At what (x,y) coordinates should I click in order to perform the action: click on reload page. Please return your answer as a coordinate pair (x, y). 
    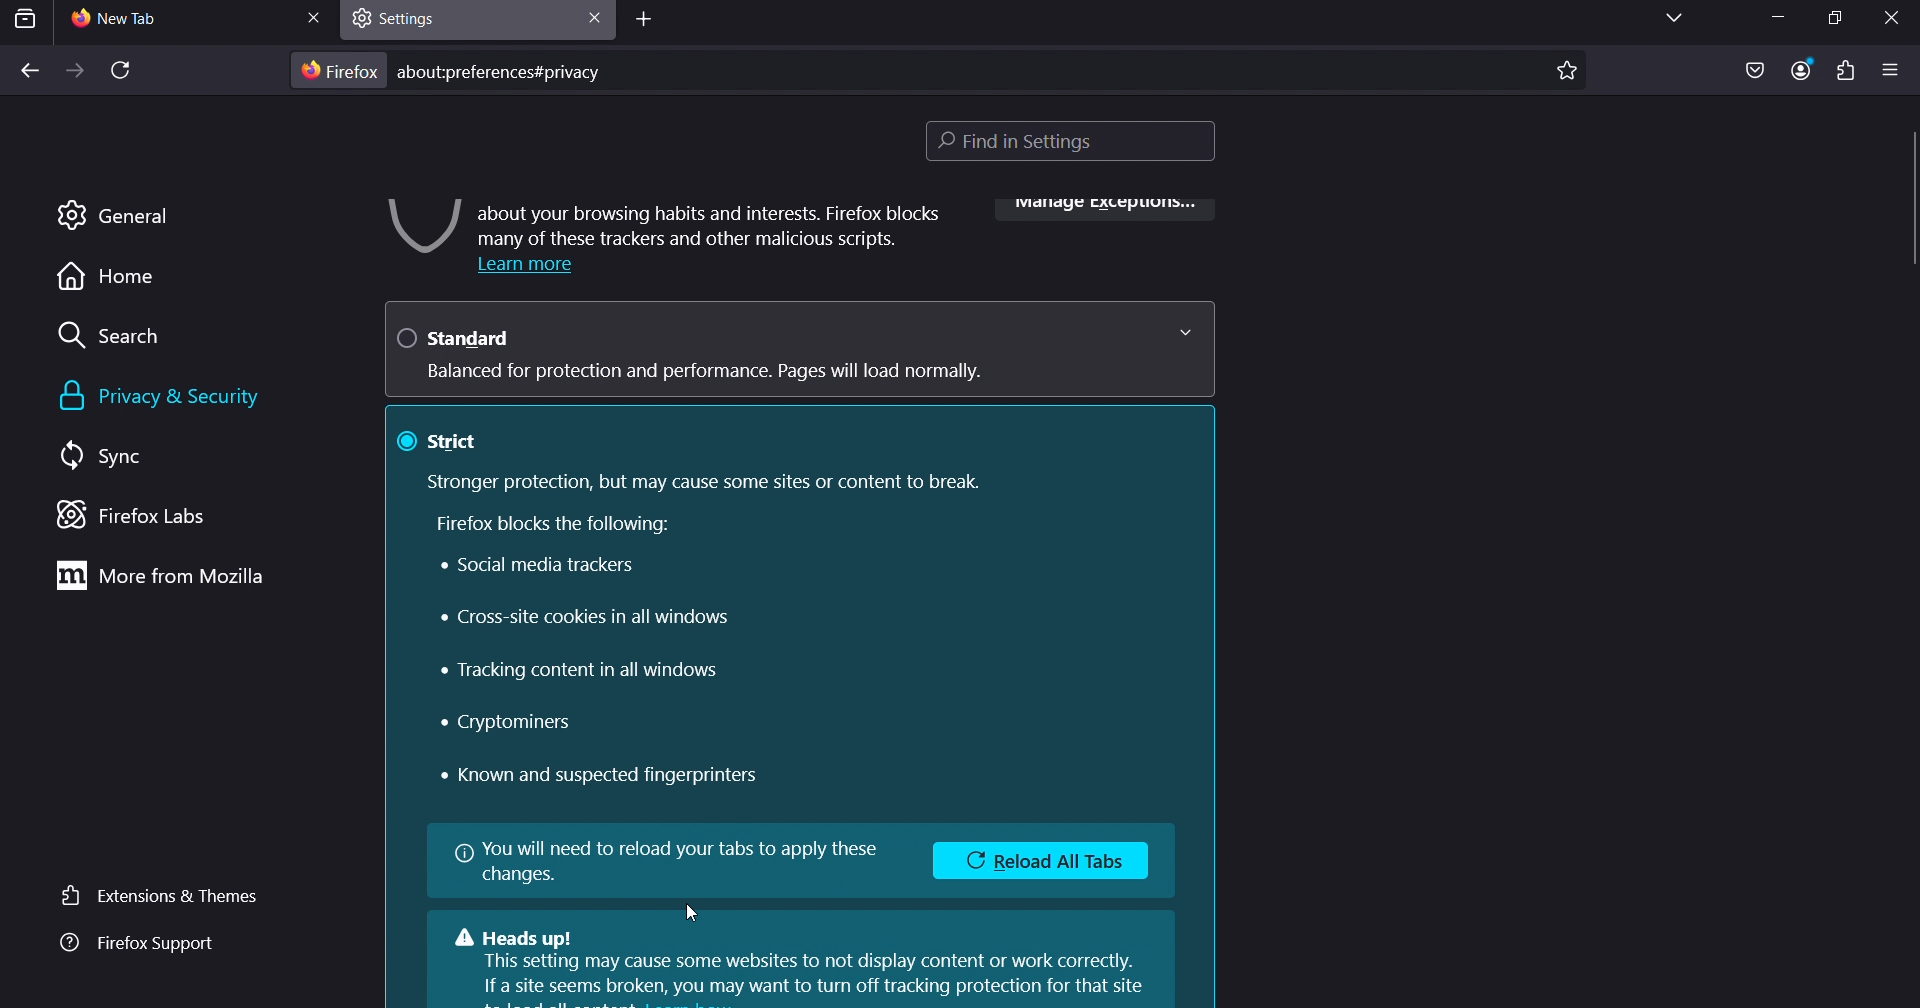
    Looking at the image, I should click on (119, 73).